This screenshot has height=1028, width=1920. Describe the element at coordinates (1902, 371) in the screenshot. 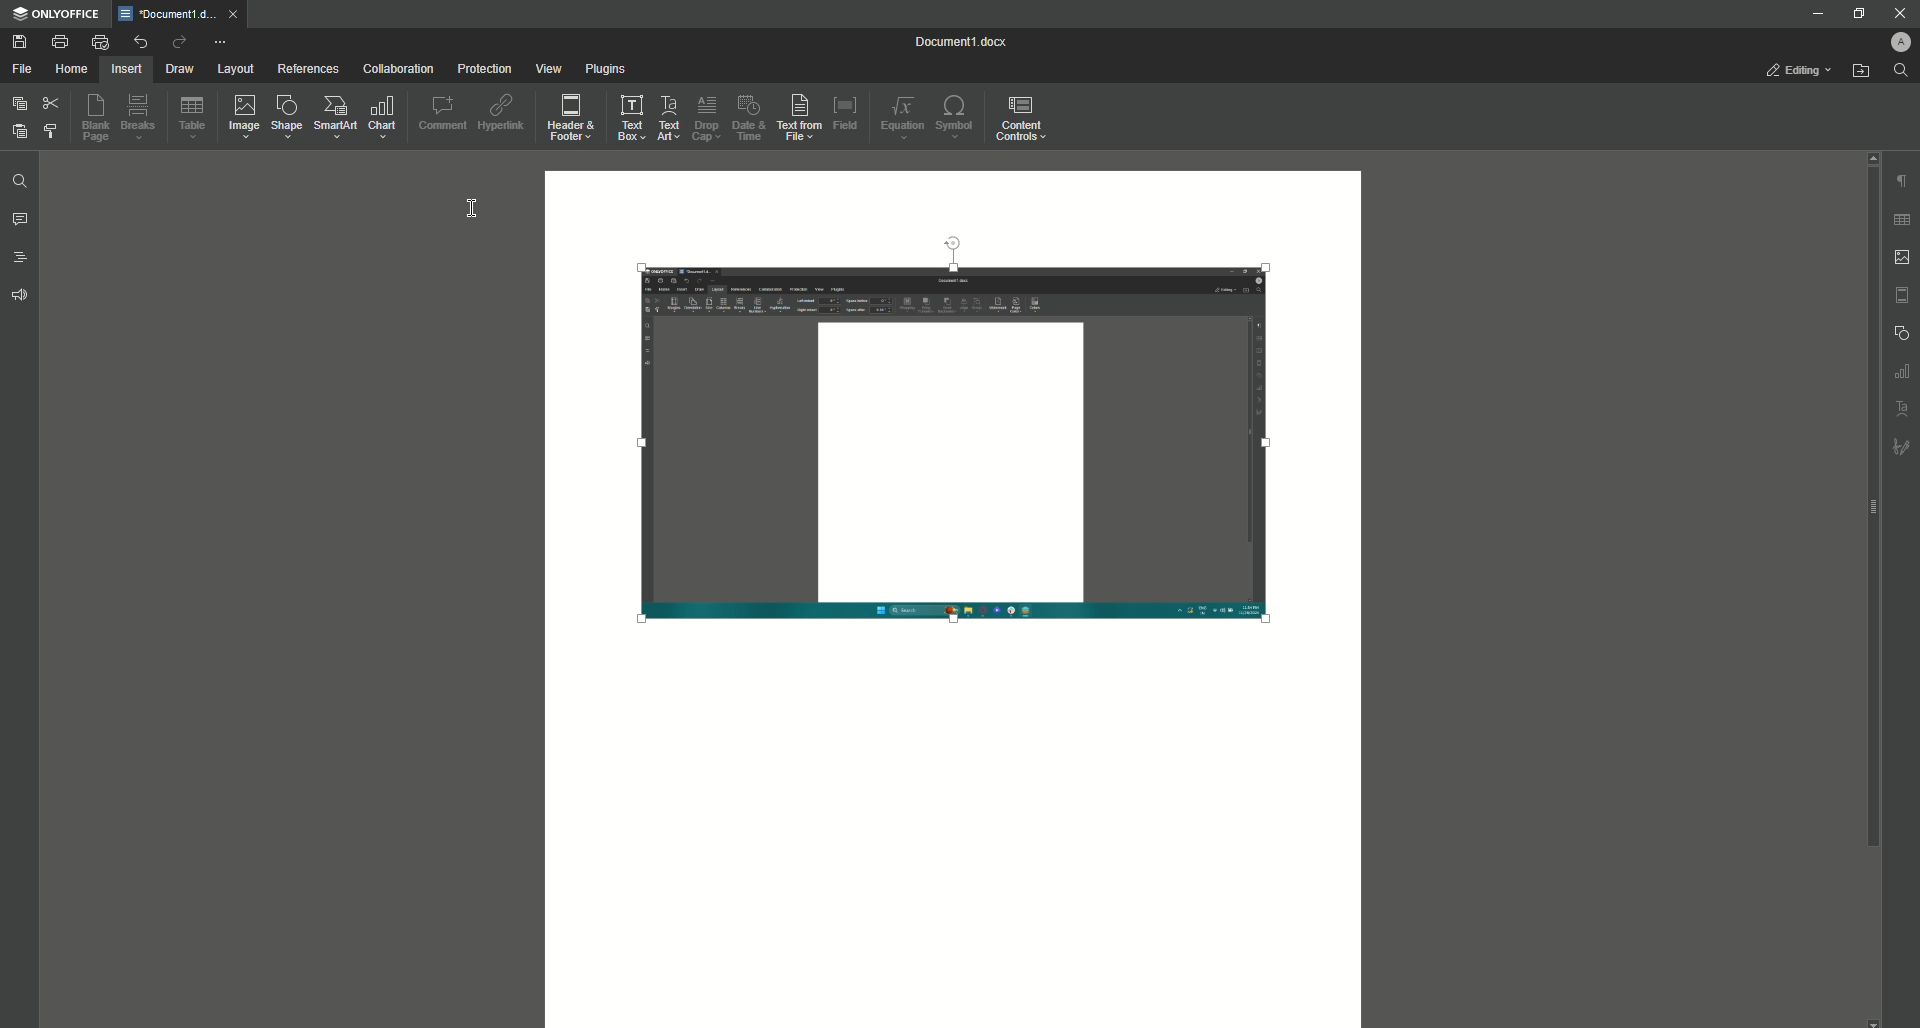

I see `Graph Settings` at that location.